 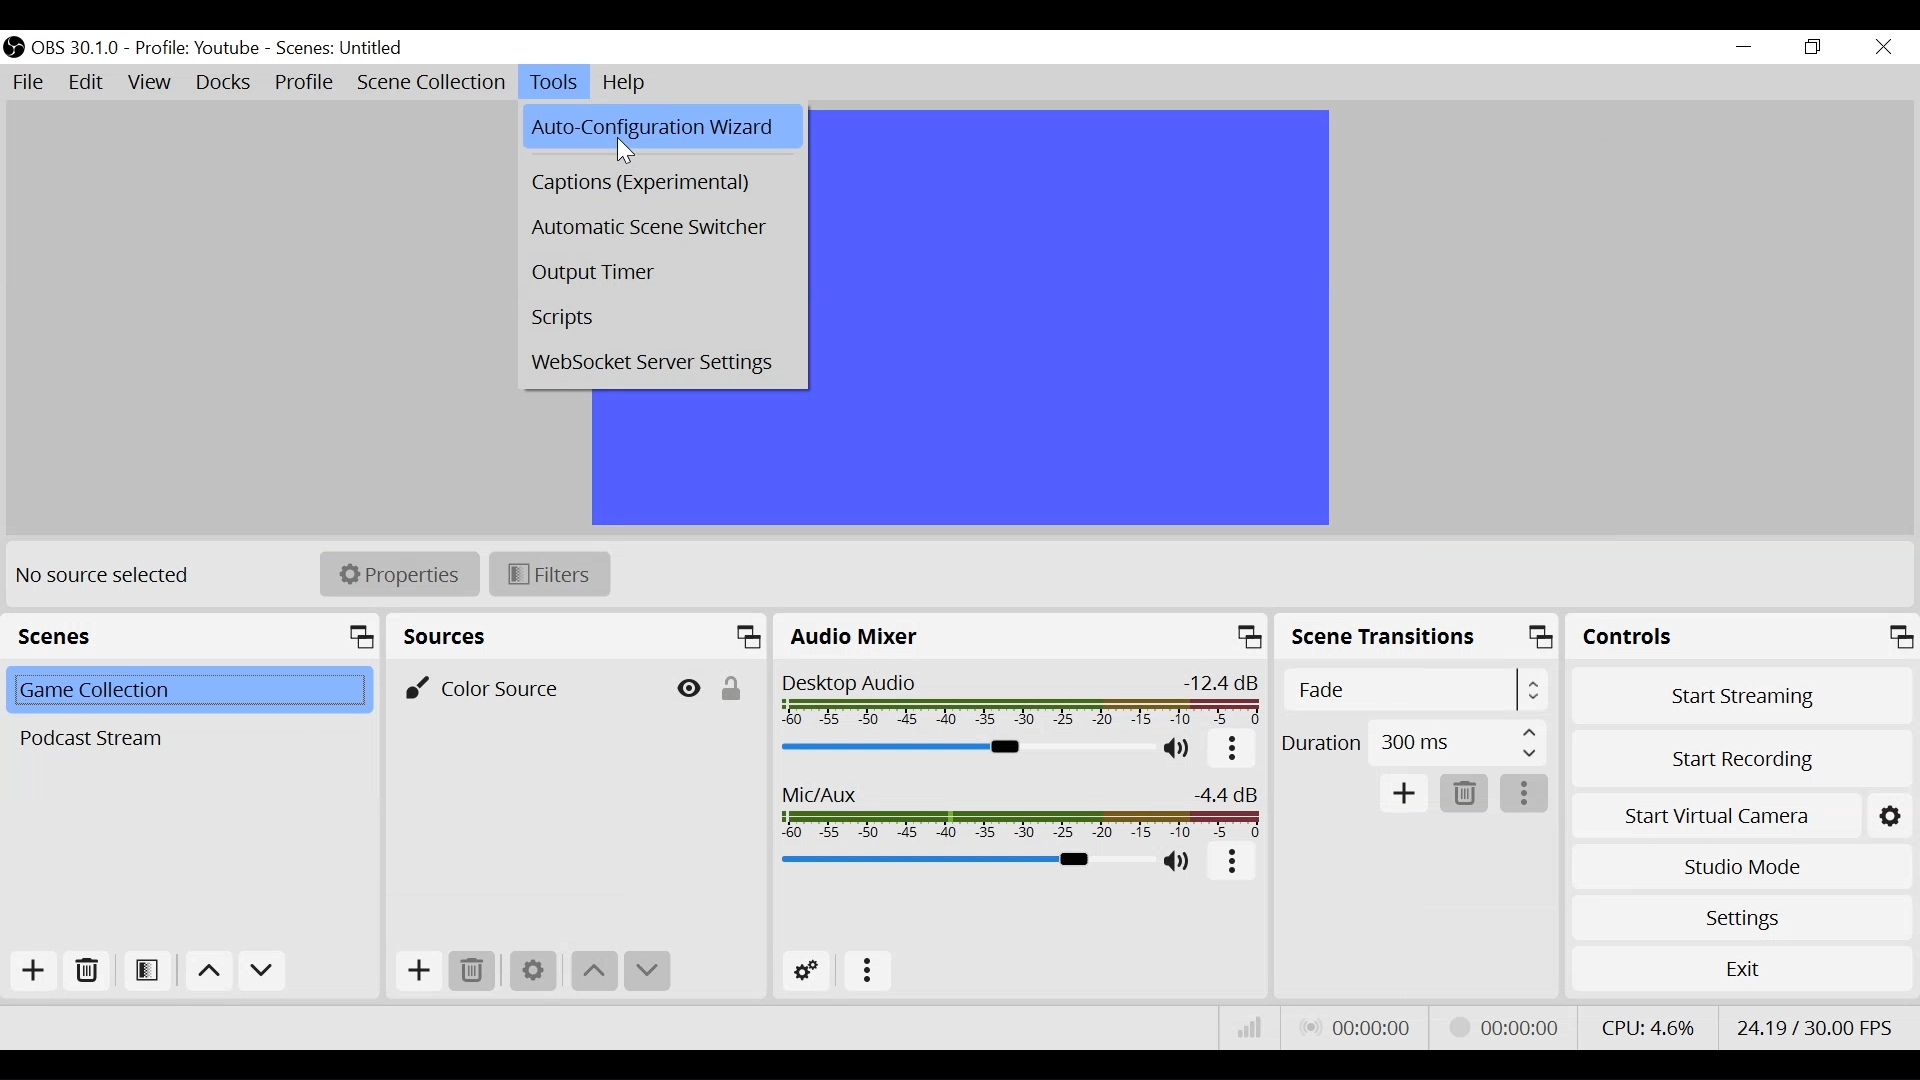 What do you see at coordinates (110, 578) in the screenshot?
I see `No source Selected` at bounding box center [110, 578].